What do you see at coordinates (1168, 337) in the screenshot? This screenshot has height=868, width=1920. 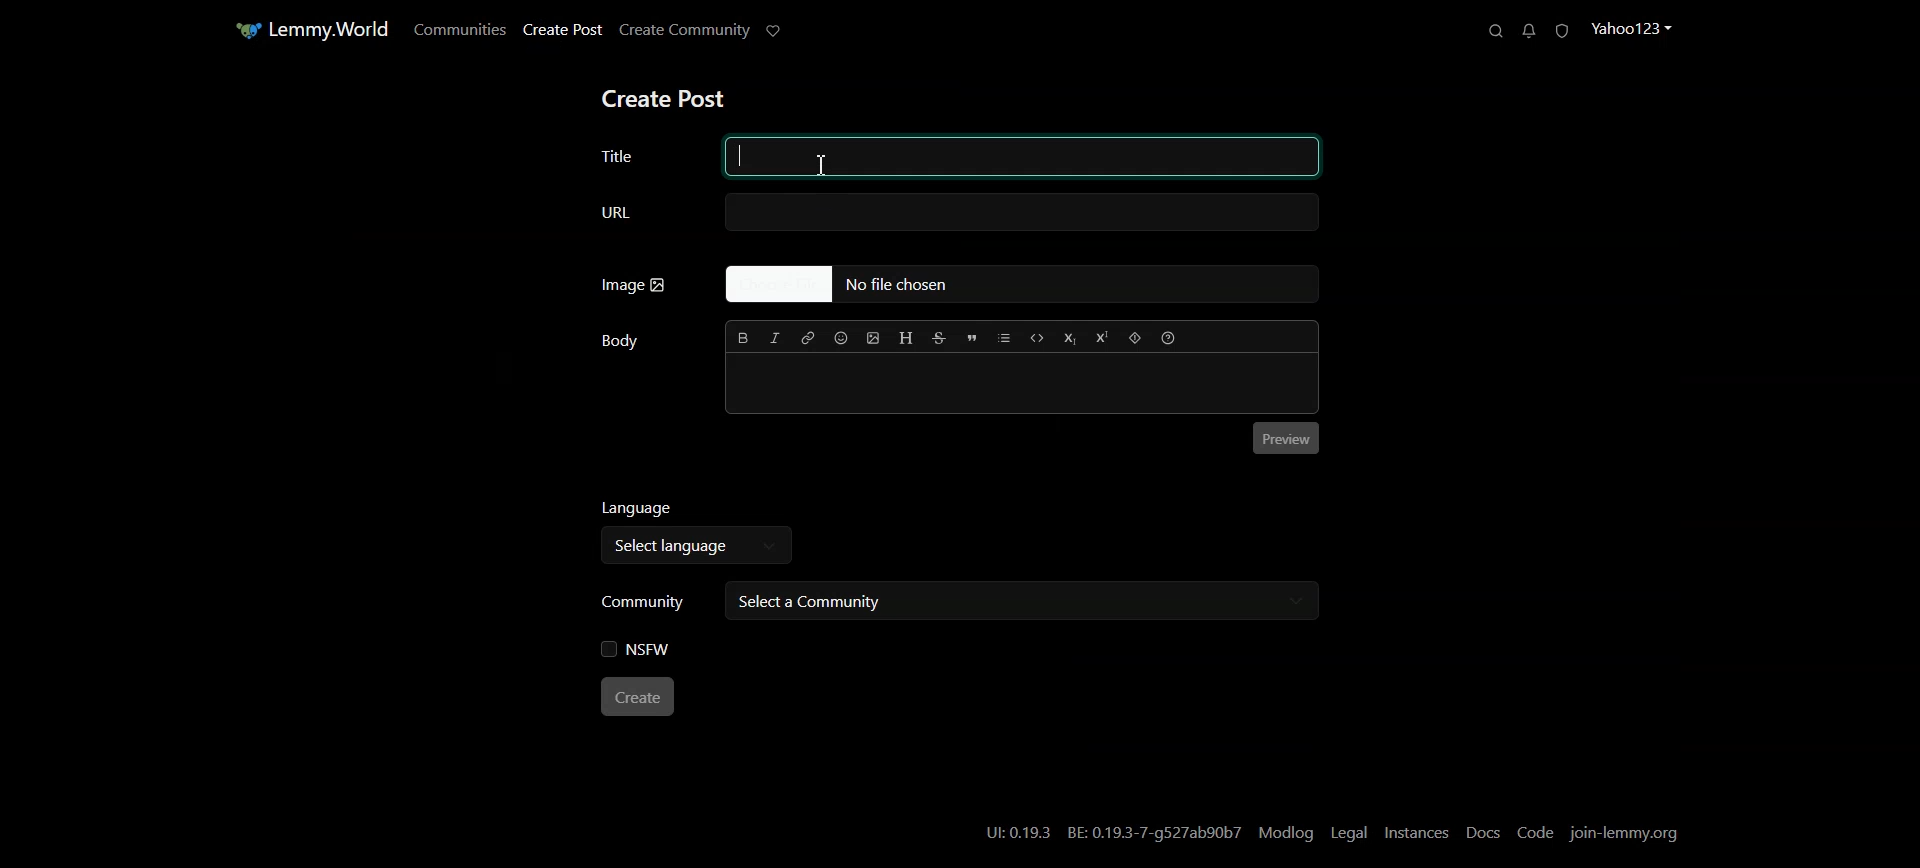 I see `Formatting help` at bounding box center [1168, 337].